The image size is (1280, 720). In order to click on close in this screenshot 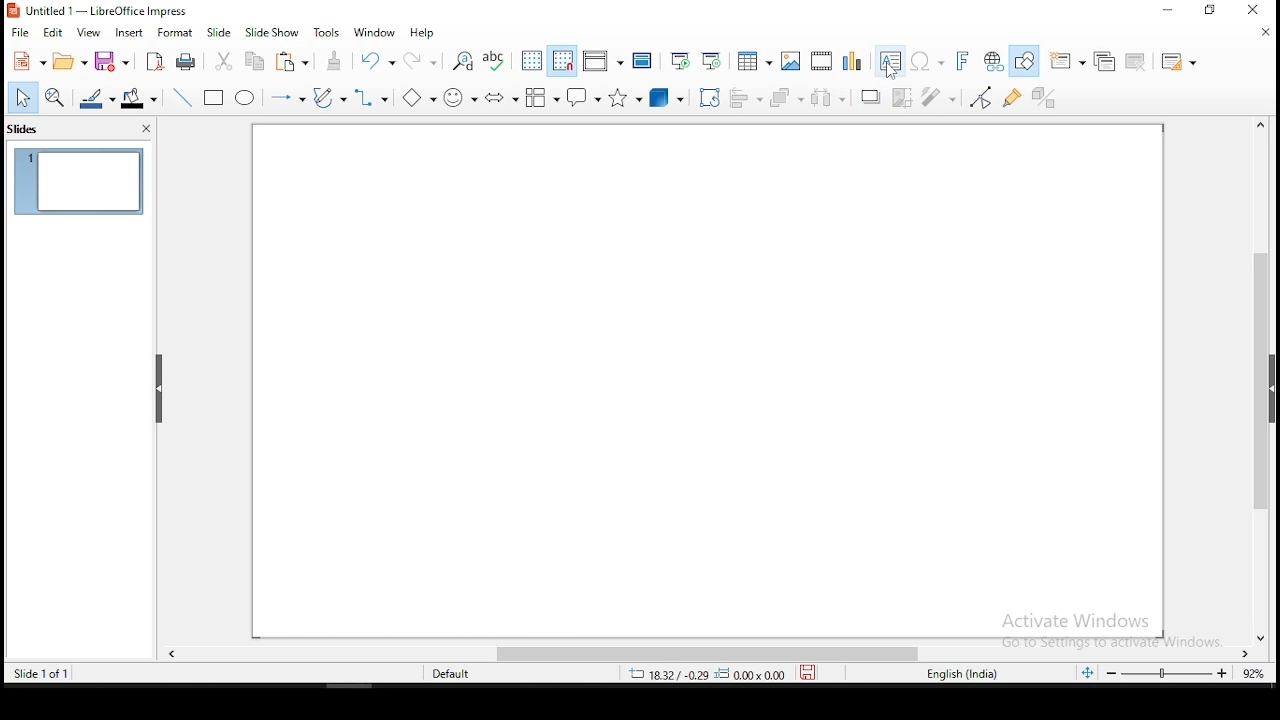, I will do `click(1265, 35)`.